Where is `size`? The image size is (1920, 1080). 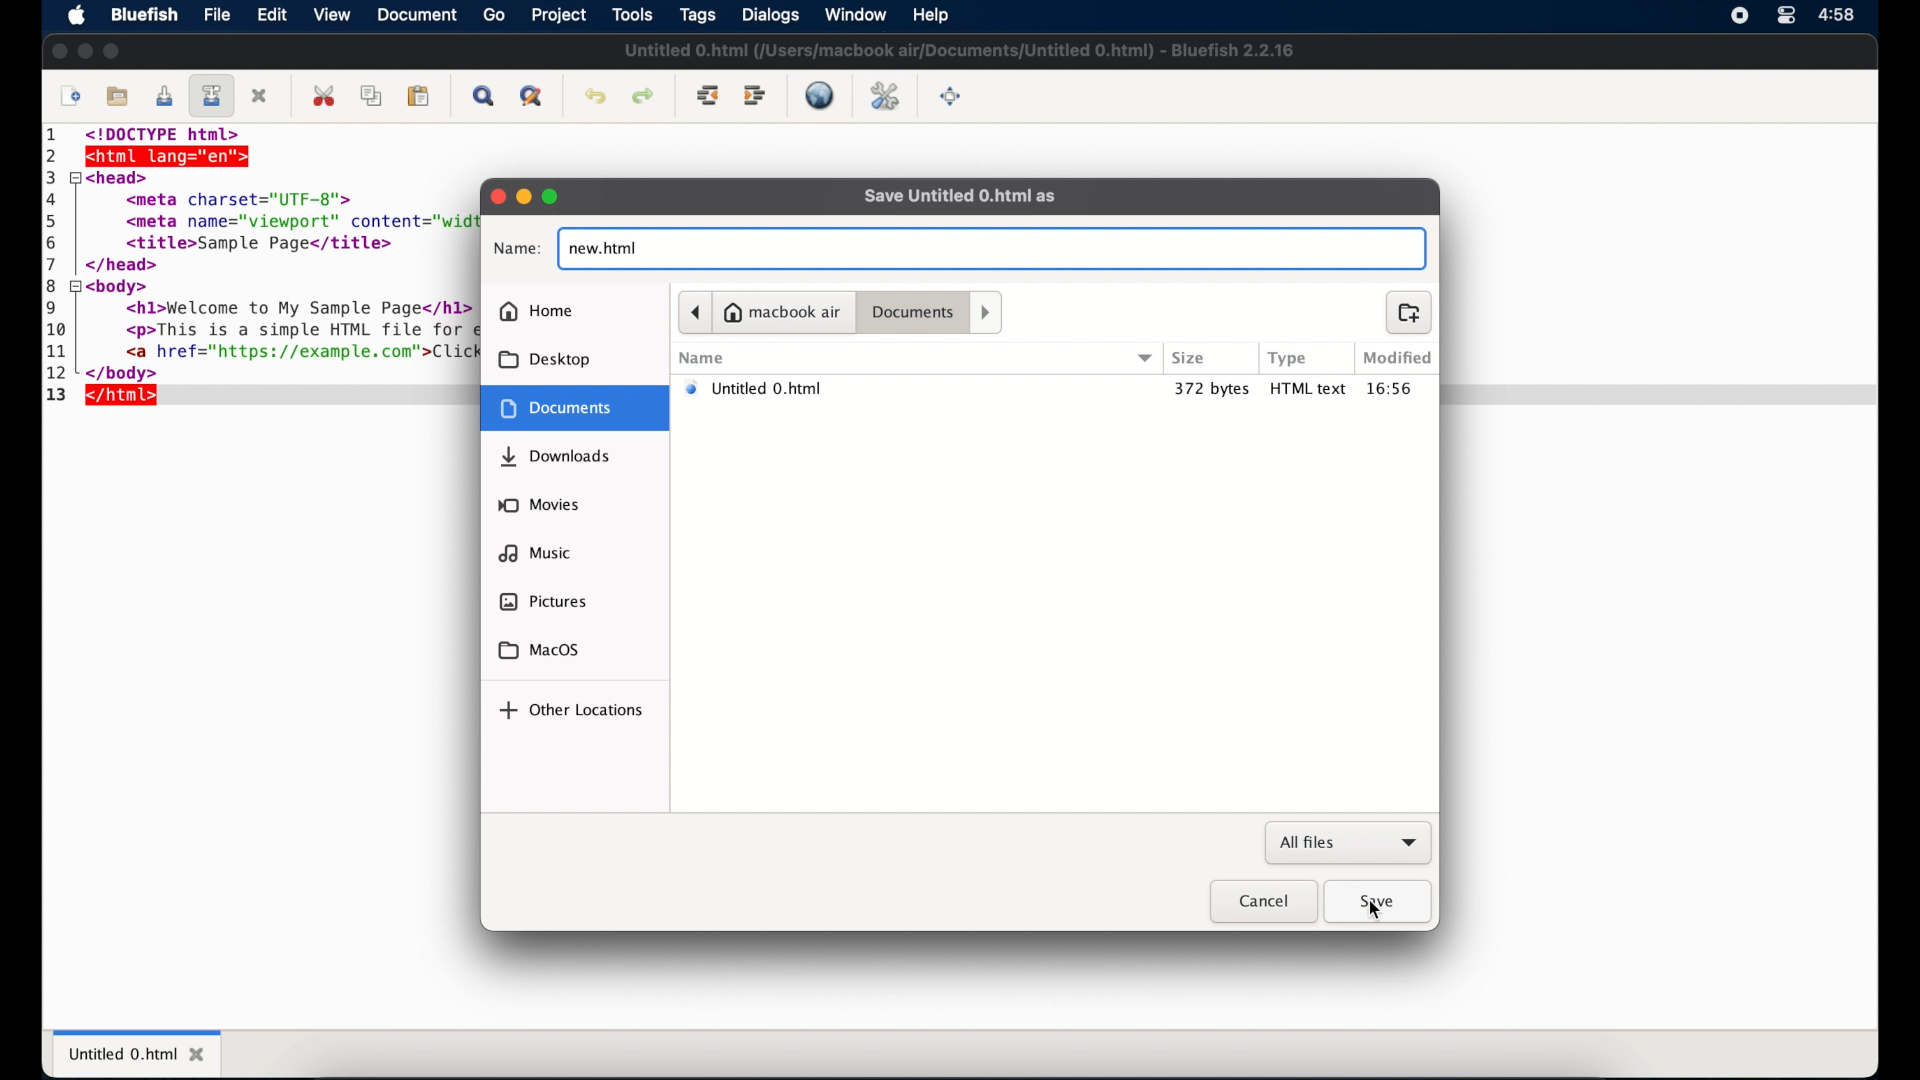
size is located at coordinates (1190, 358).